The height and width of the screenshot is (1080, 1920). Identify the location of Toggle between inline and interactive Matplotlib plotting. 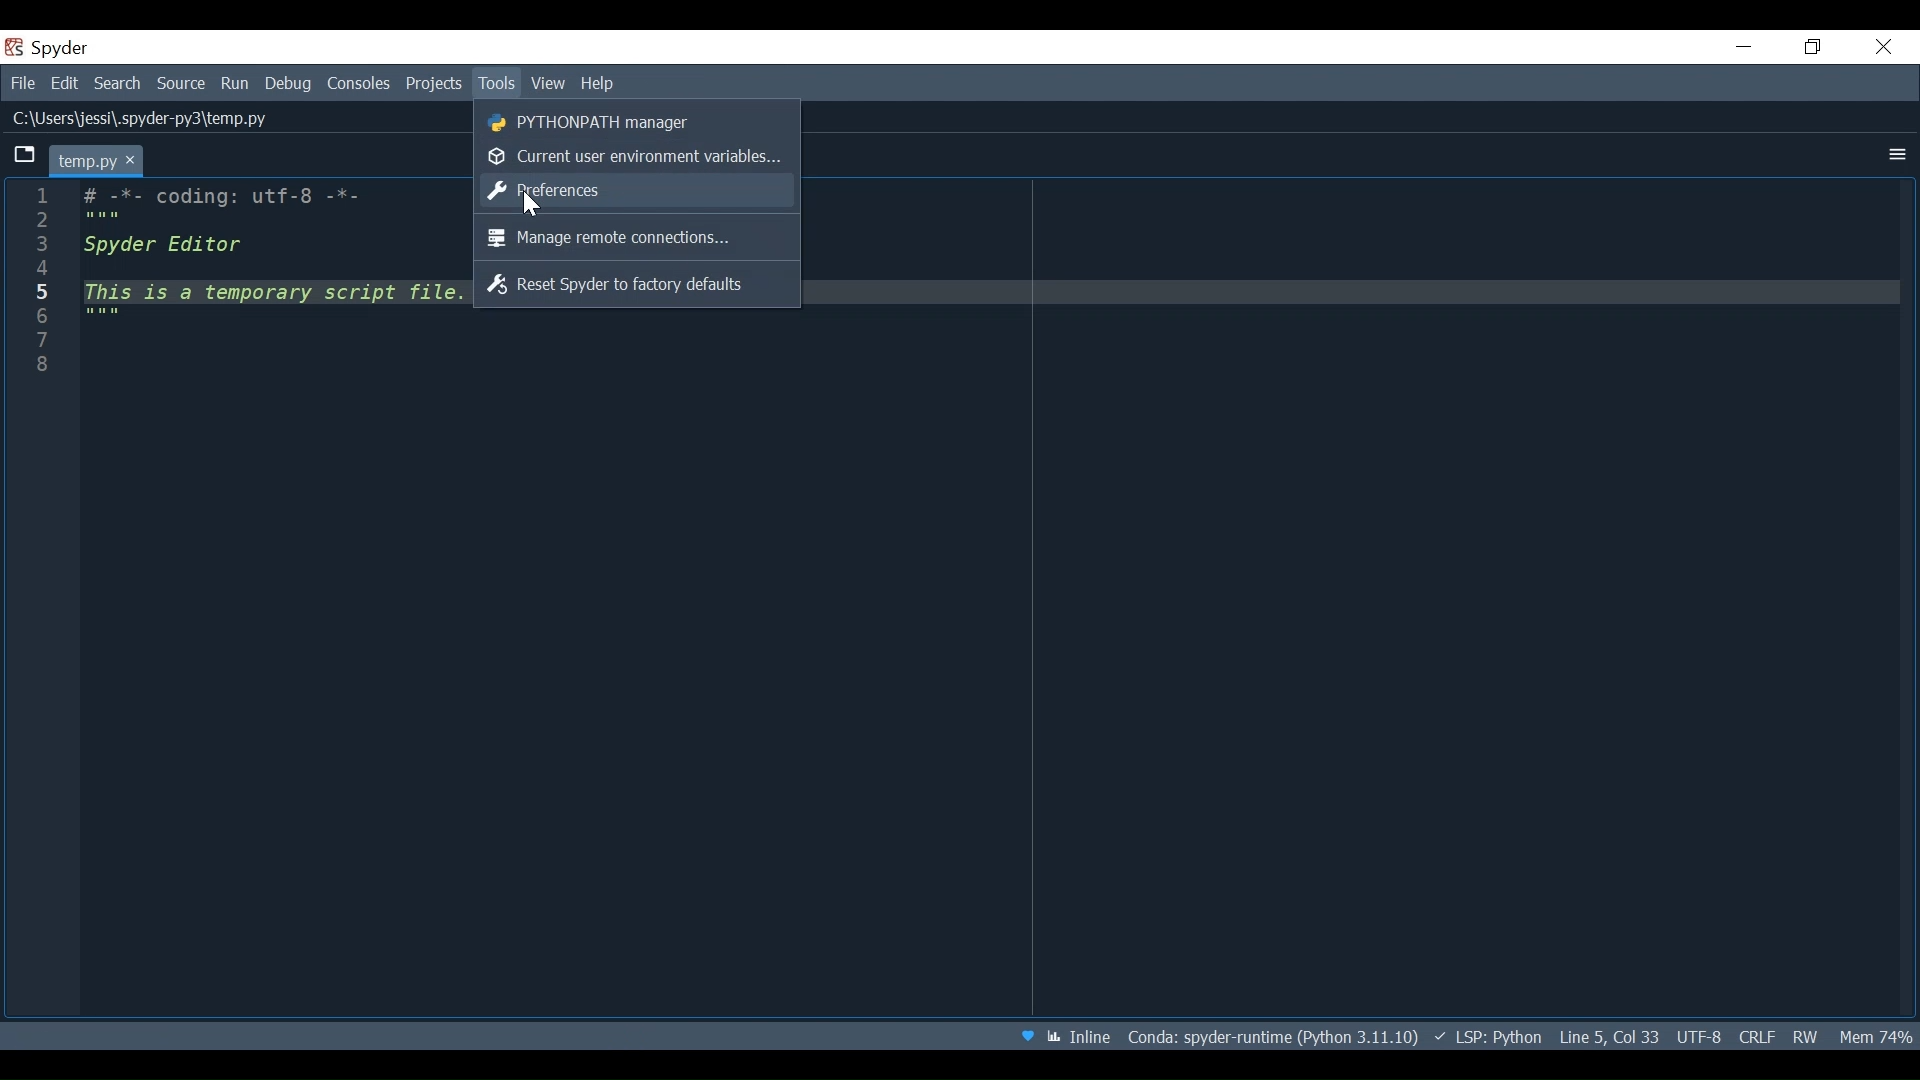
(1082, 1035).